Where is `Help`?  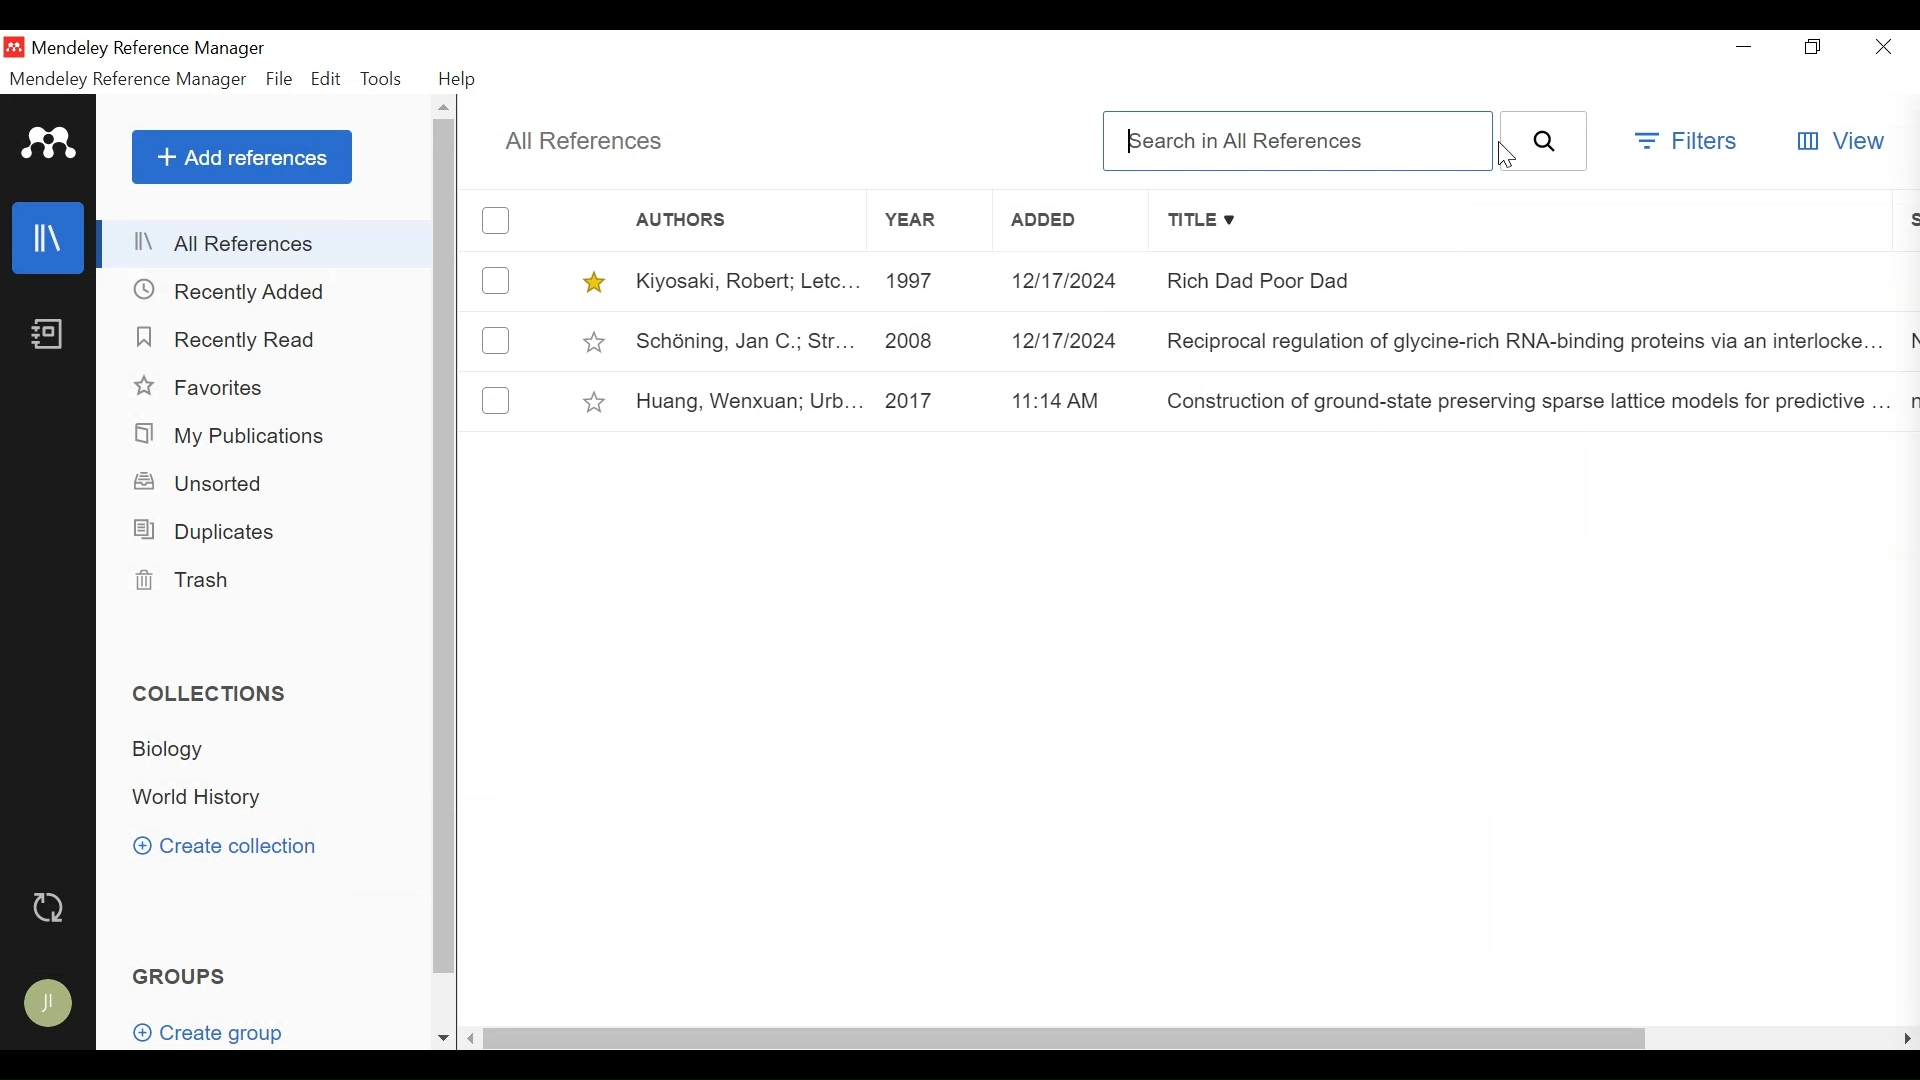 Help is located at coordinates (460, 81).